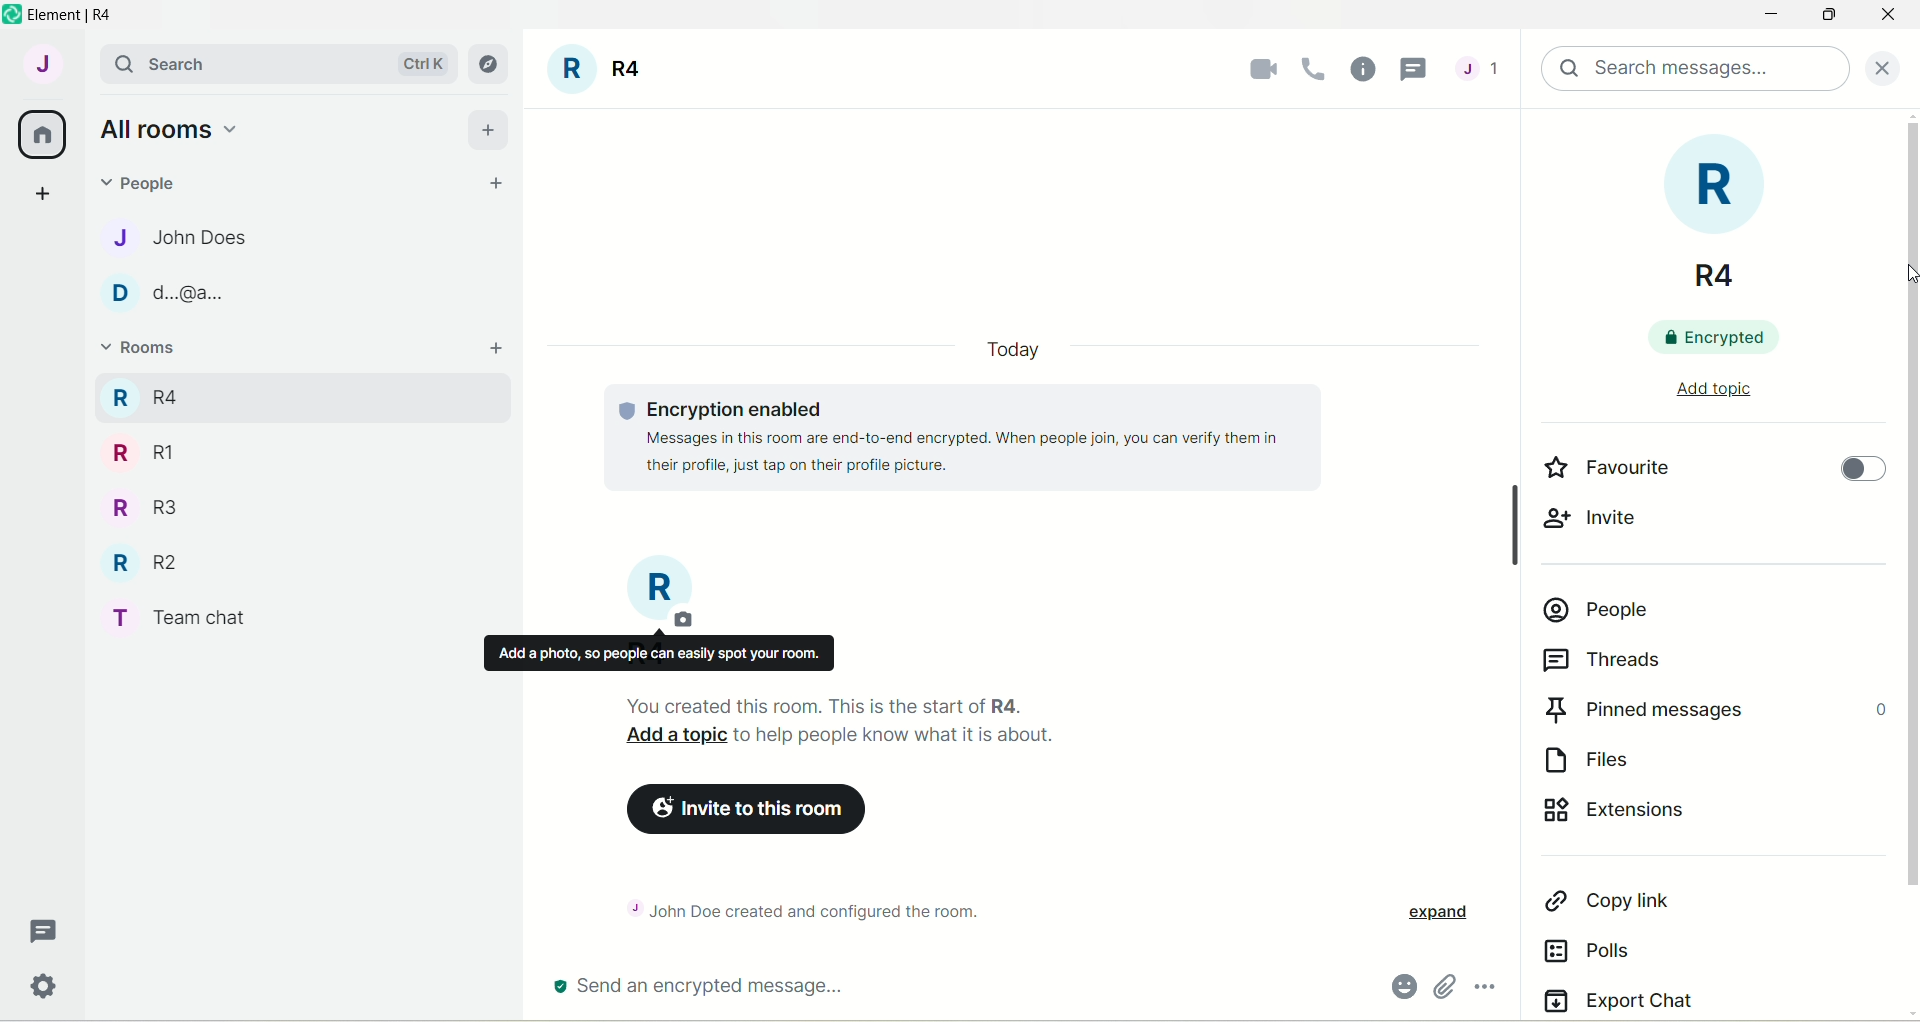 The width and height of the screenshot is (1920, 1022). I want to click on threads, so click(1478, 73).